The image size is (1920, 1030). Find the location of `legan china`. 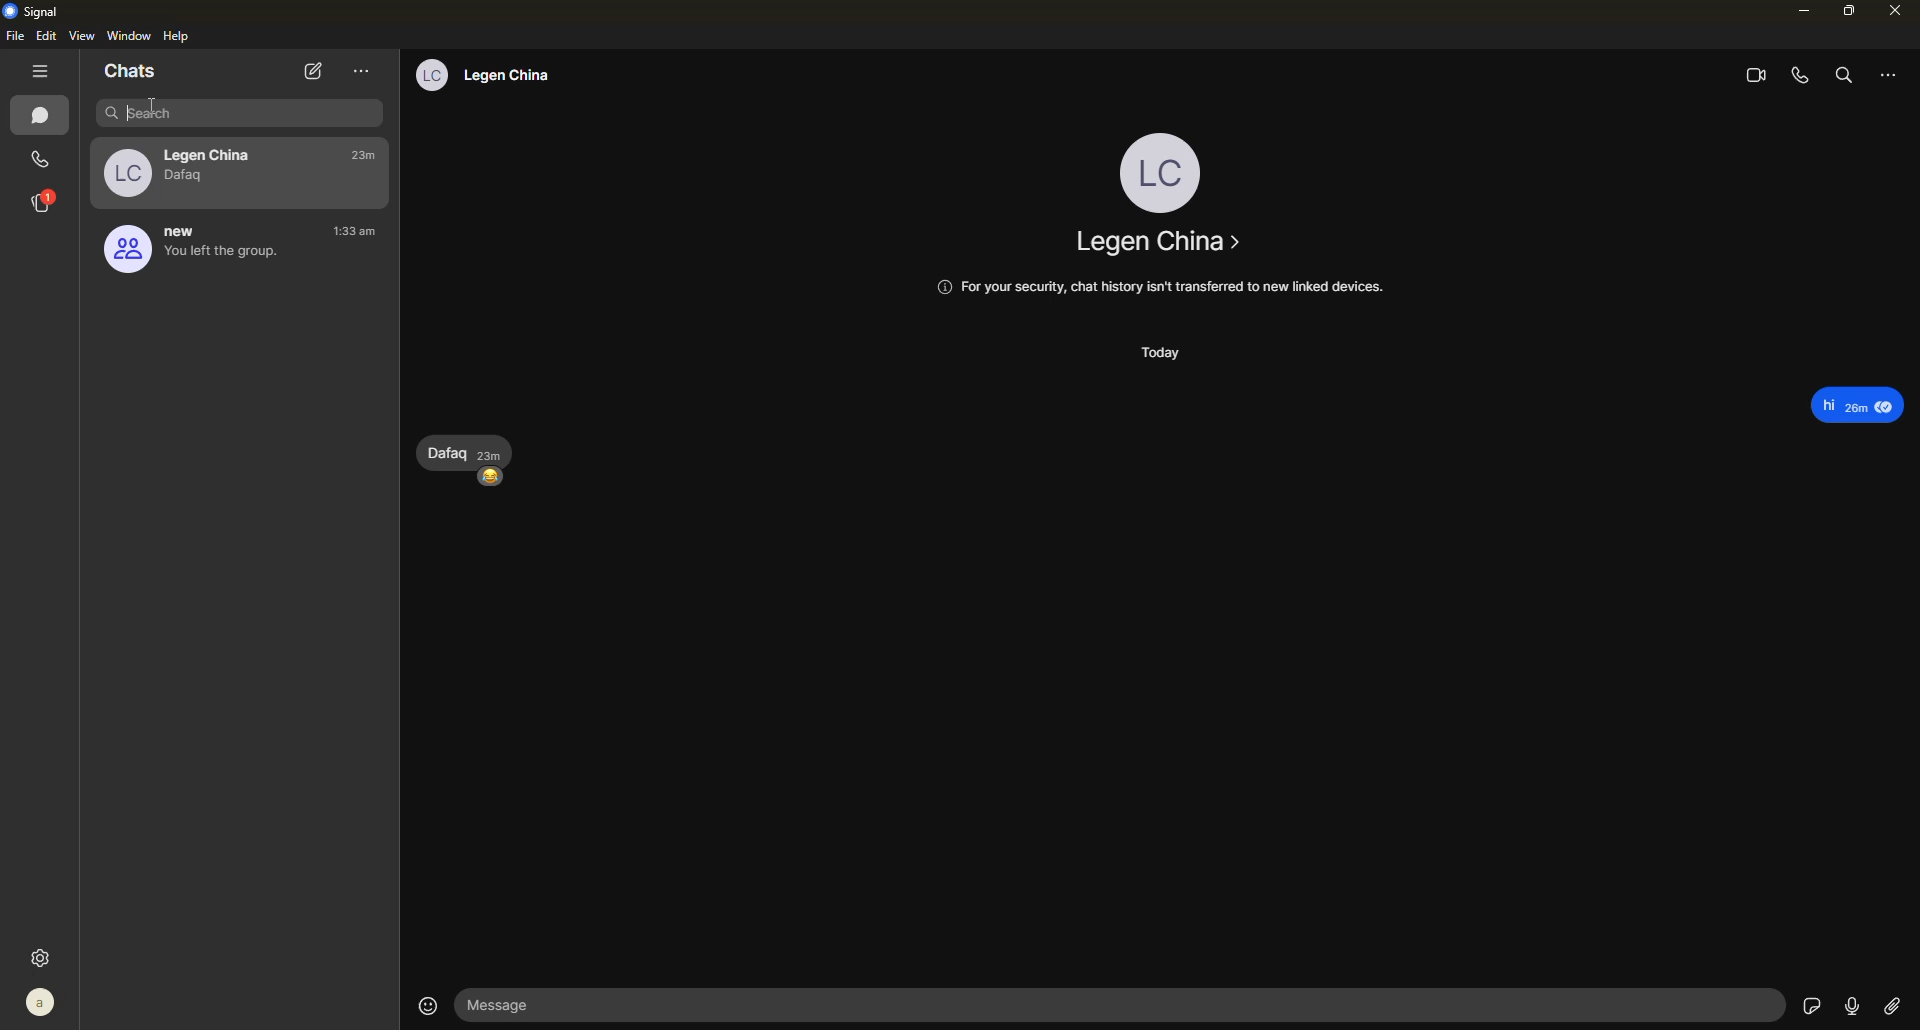

legan china is located at coordinates (1158, 241).